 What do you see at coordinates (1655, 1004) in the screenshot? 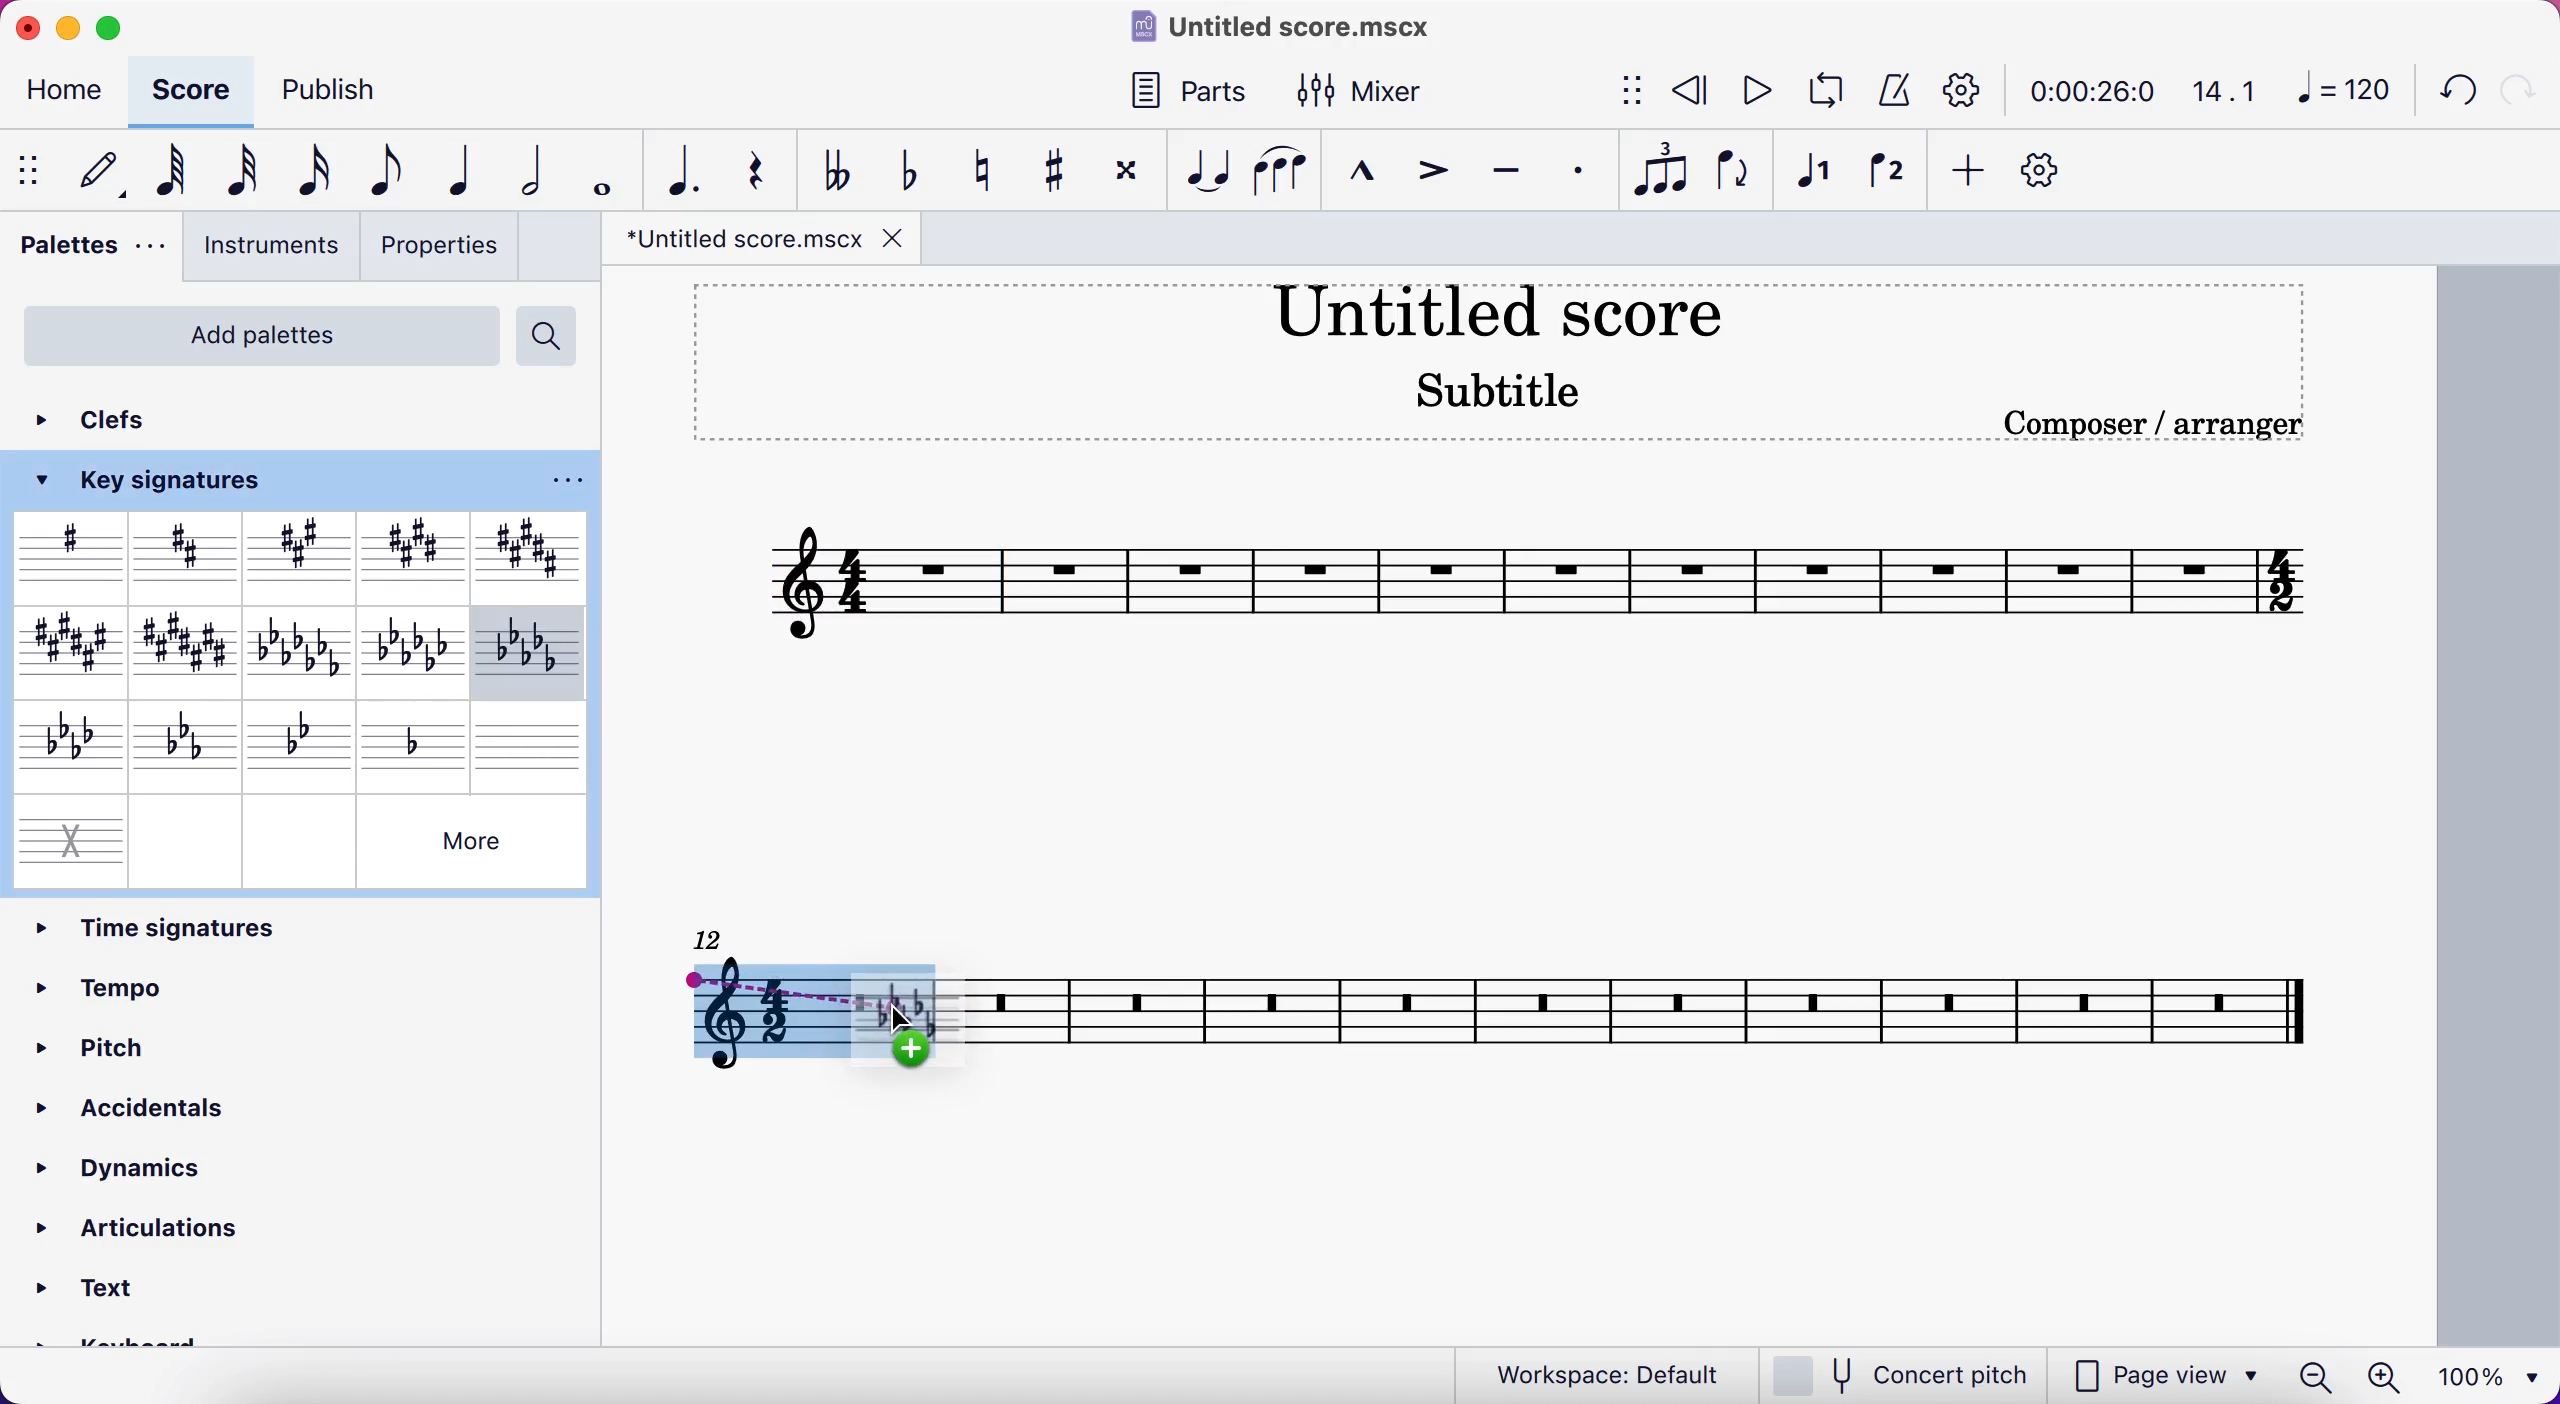
I see `score` at bounding box center [1655, 1004].